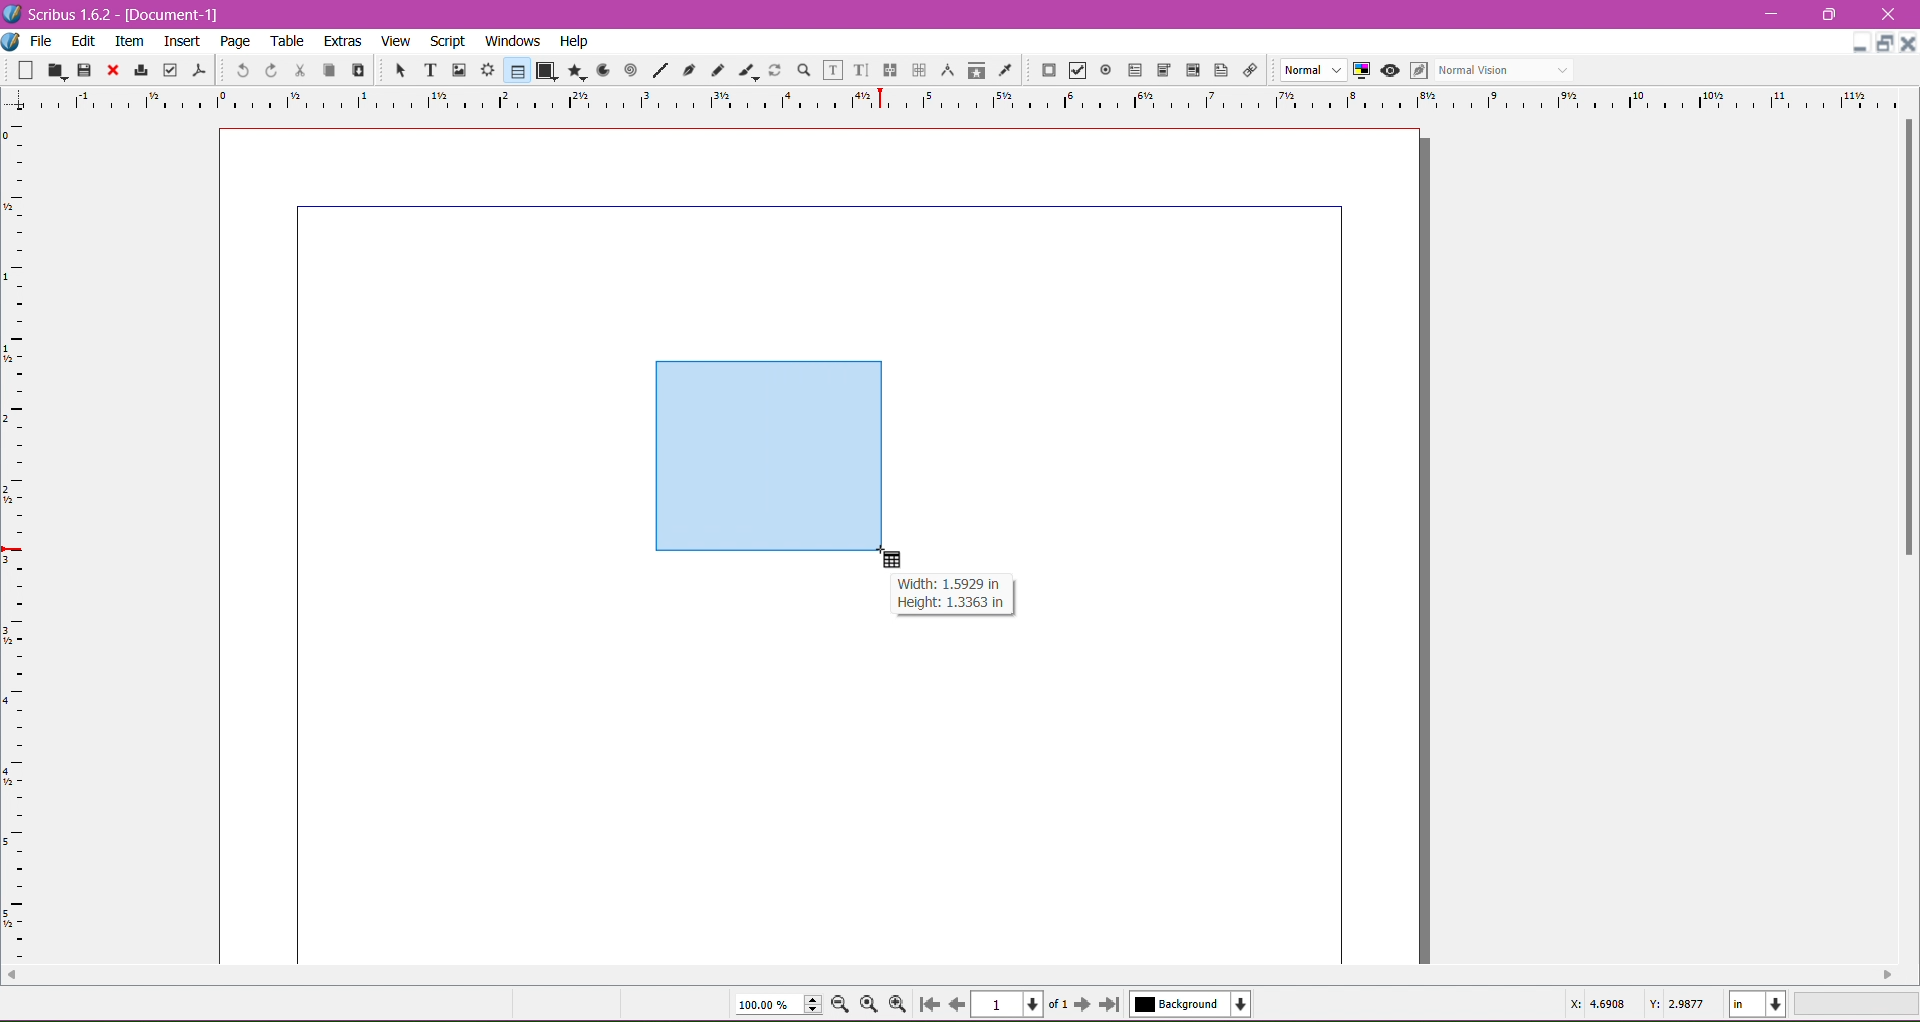  What do you see at coordinates (833, 70) in the screenshot?
I see `Edit Text in Frames` at bounding box center [833, 70].